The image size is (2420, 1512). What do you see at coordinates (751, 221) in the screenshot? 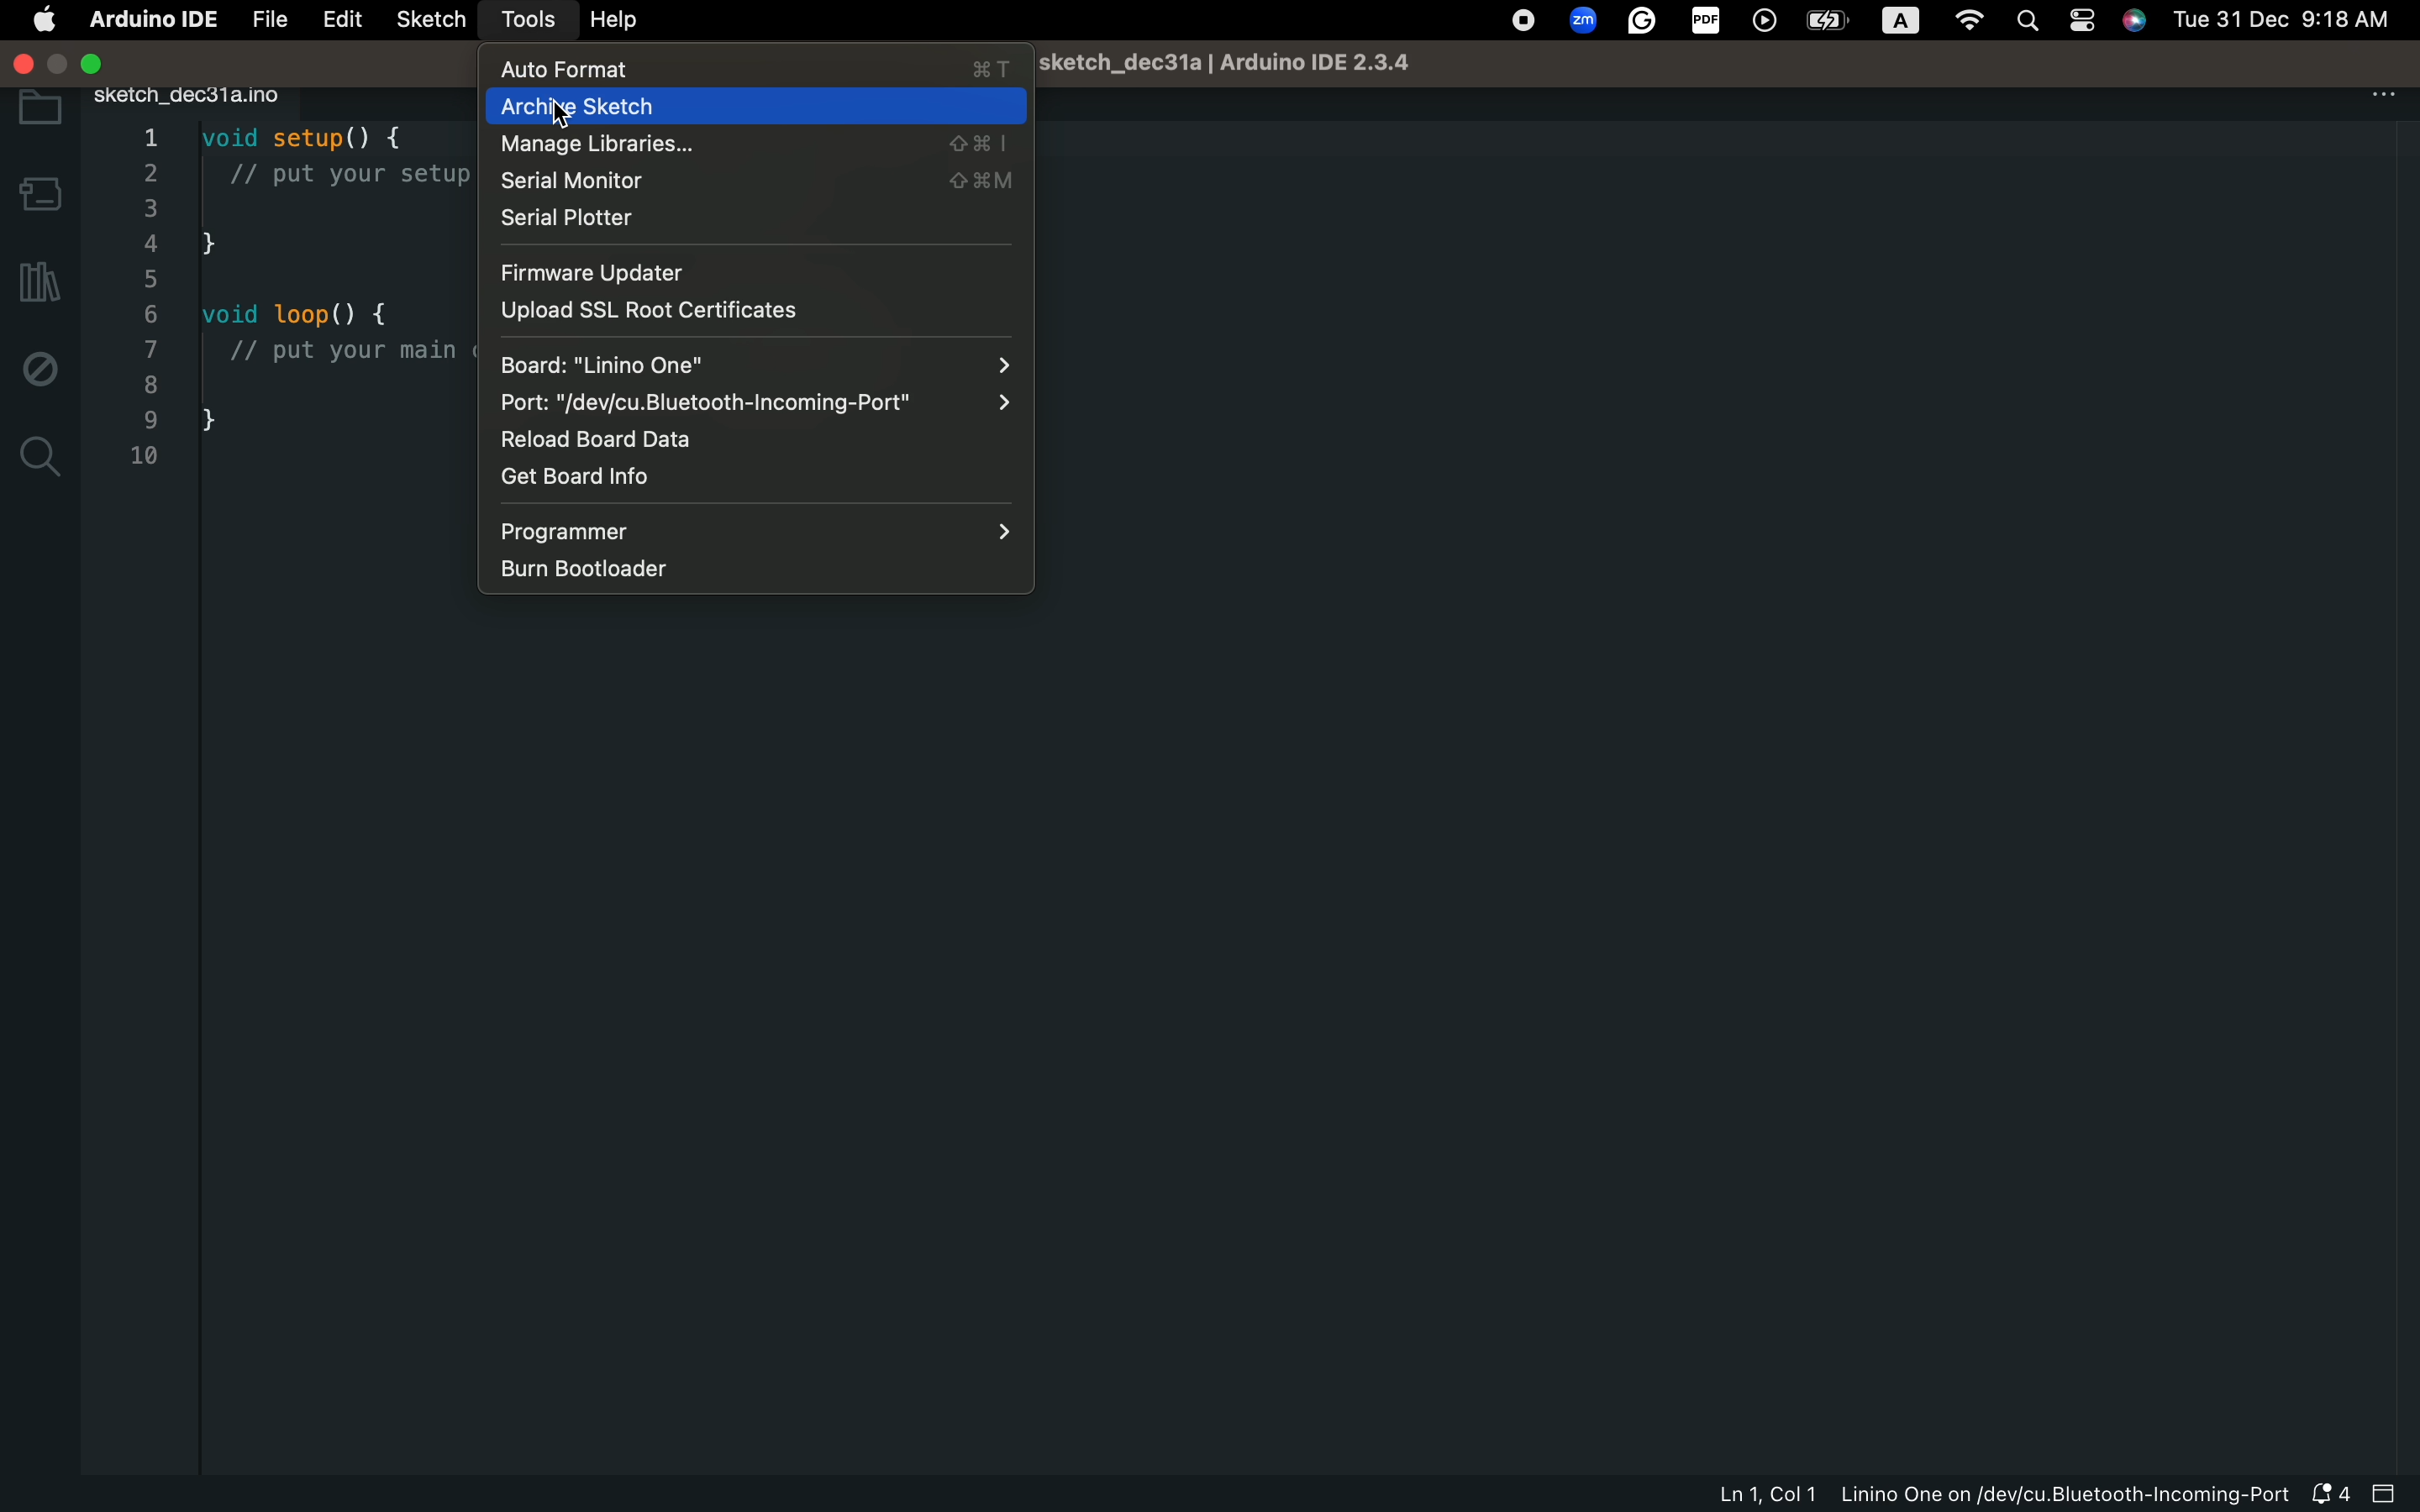
I see `serial plotter` at bounding box center [751, 221].